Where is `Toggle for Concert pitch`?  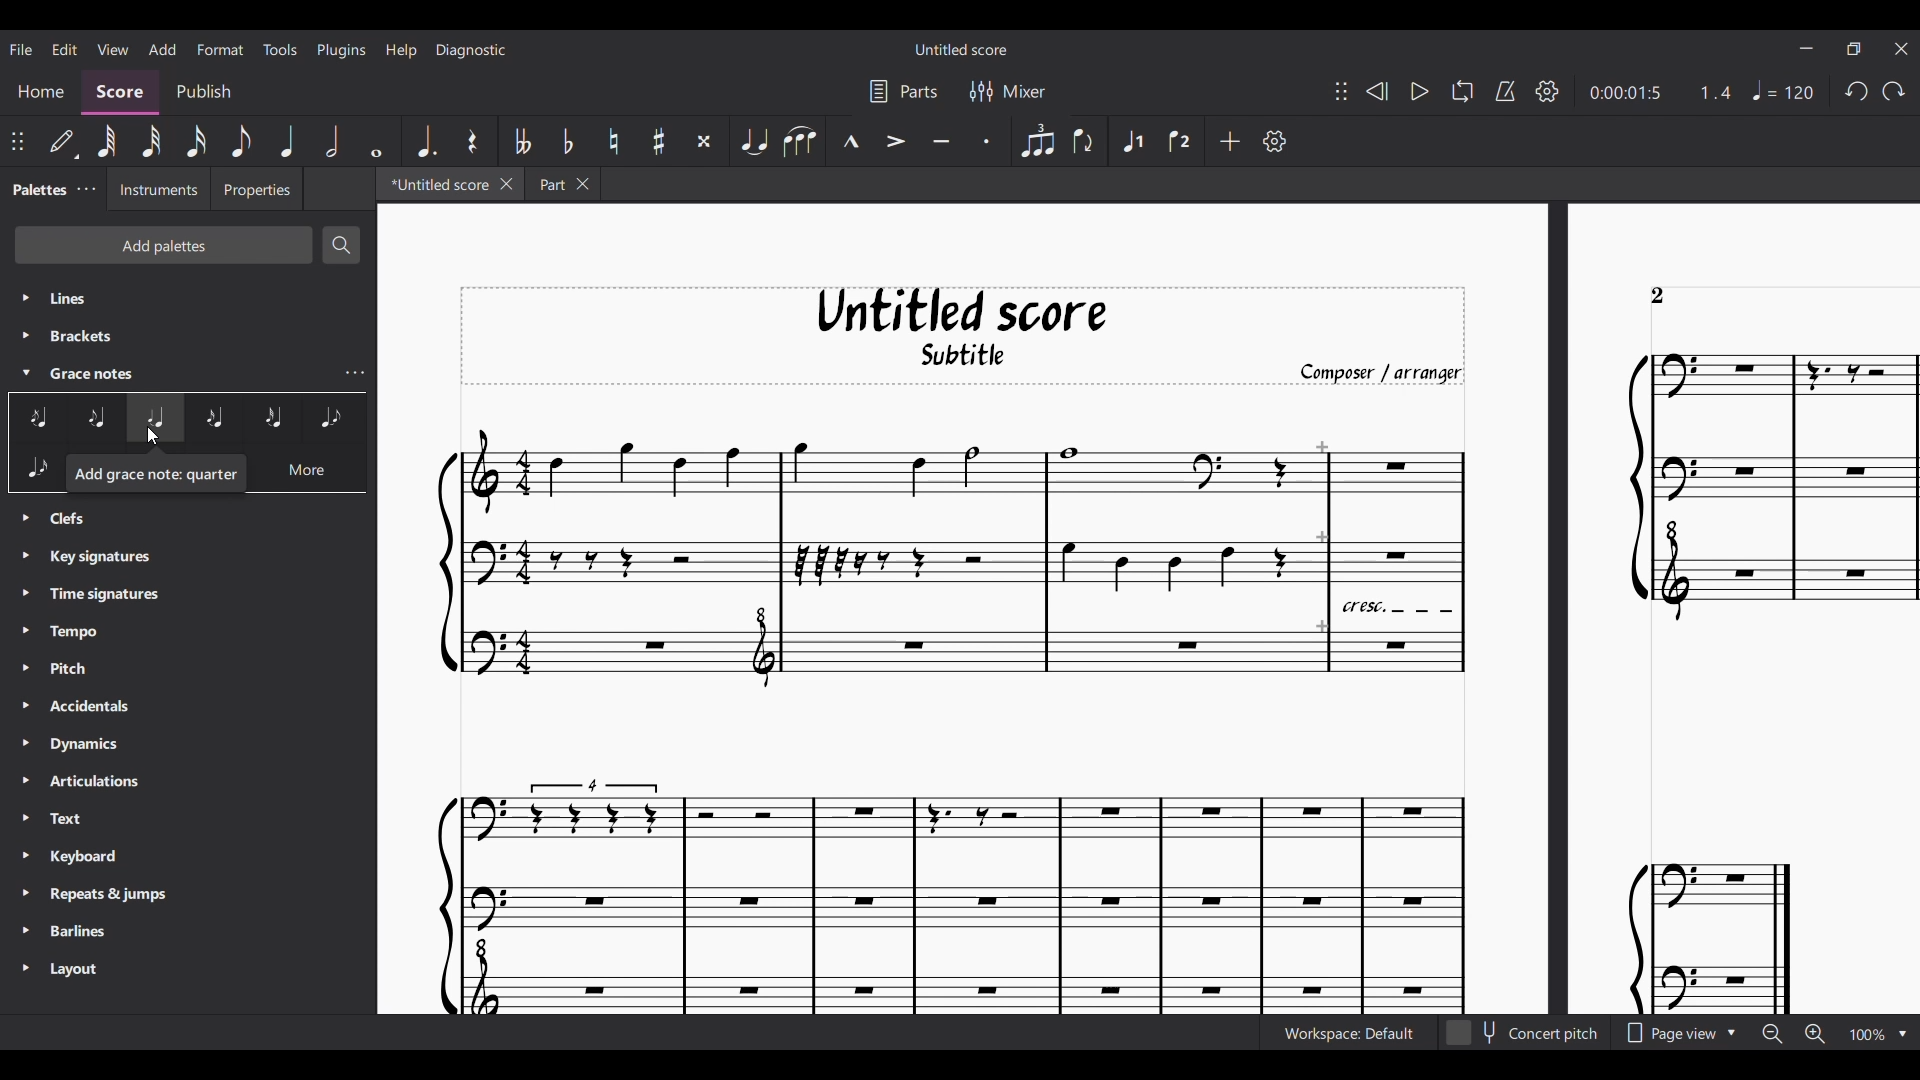
Toggle for Concert pitch is located at coordinates (1525, 1033).